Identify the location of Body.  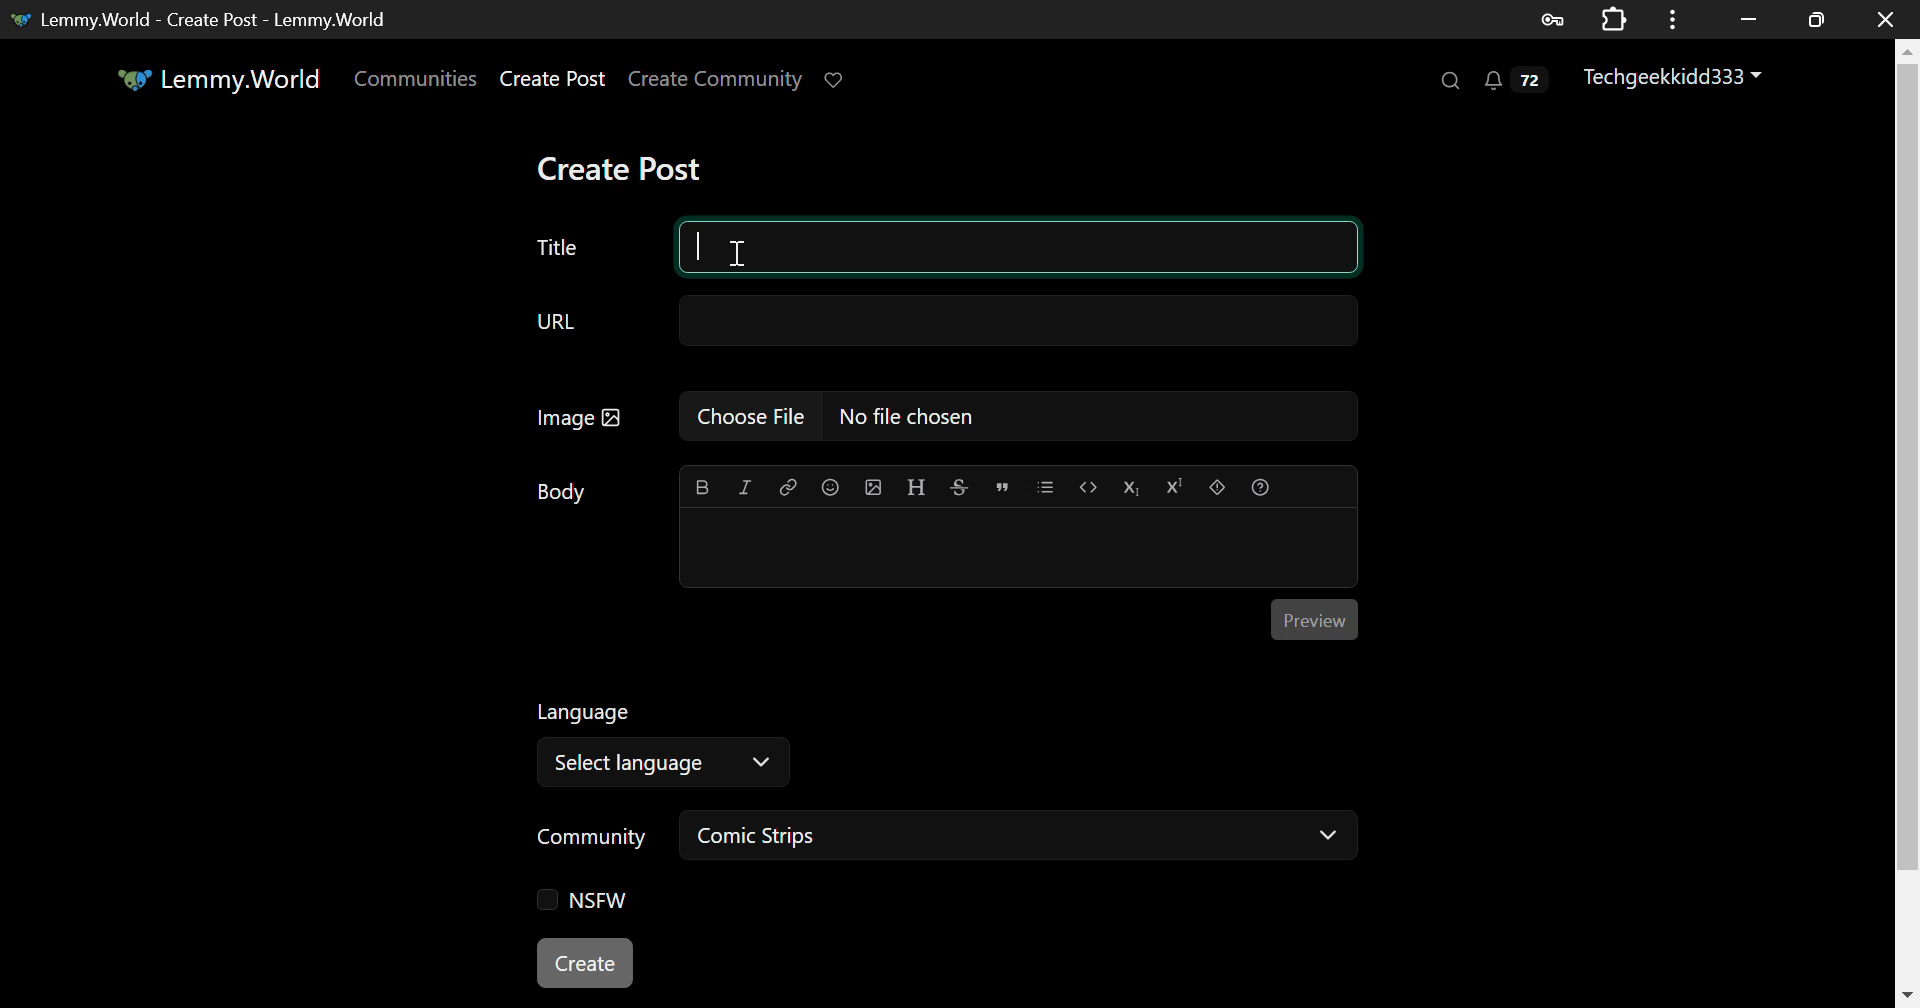
(563, 492).